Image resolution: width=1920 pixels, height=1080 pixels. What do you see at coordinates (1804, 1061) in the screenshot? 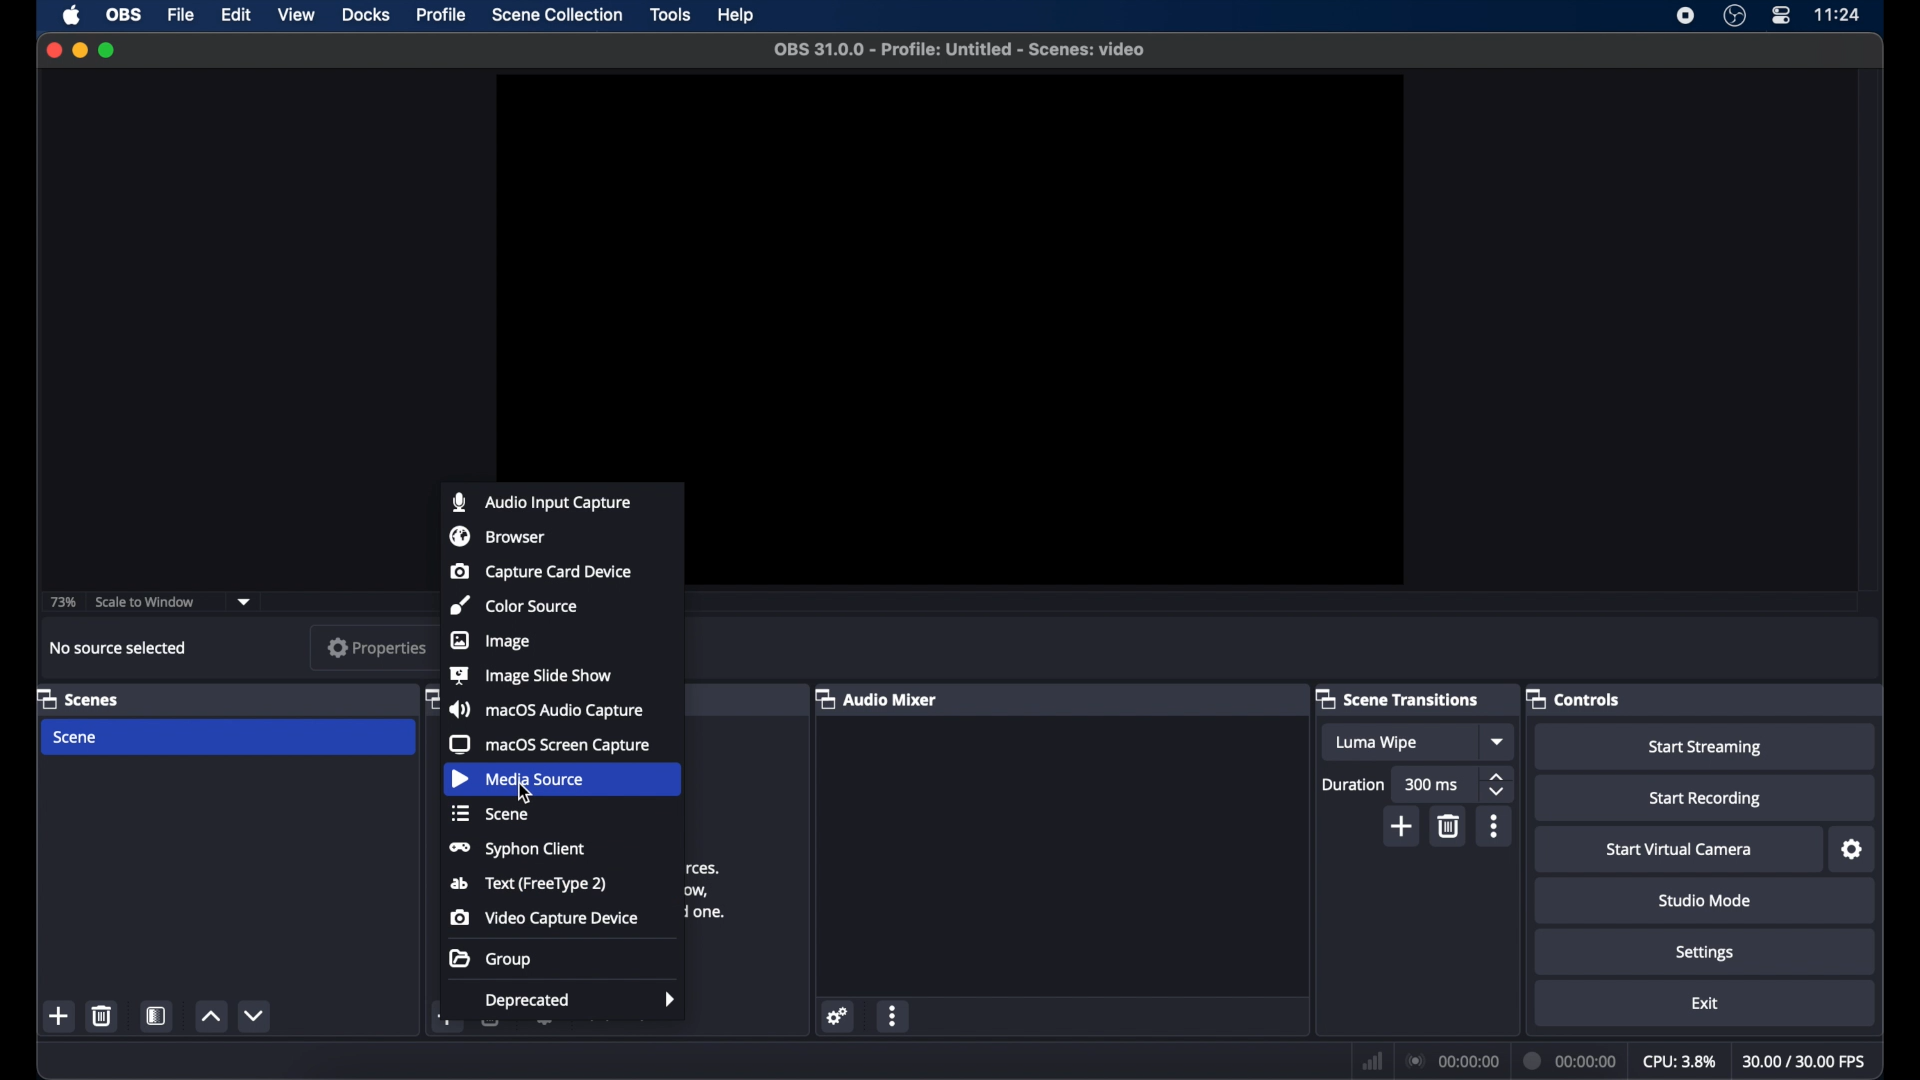
I see `fps` at bounding box center [1804, 1061].